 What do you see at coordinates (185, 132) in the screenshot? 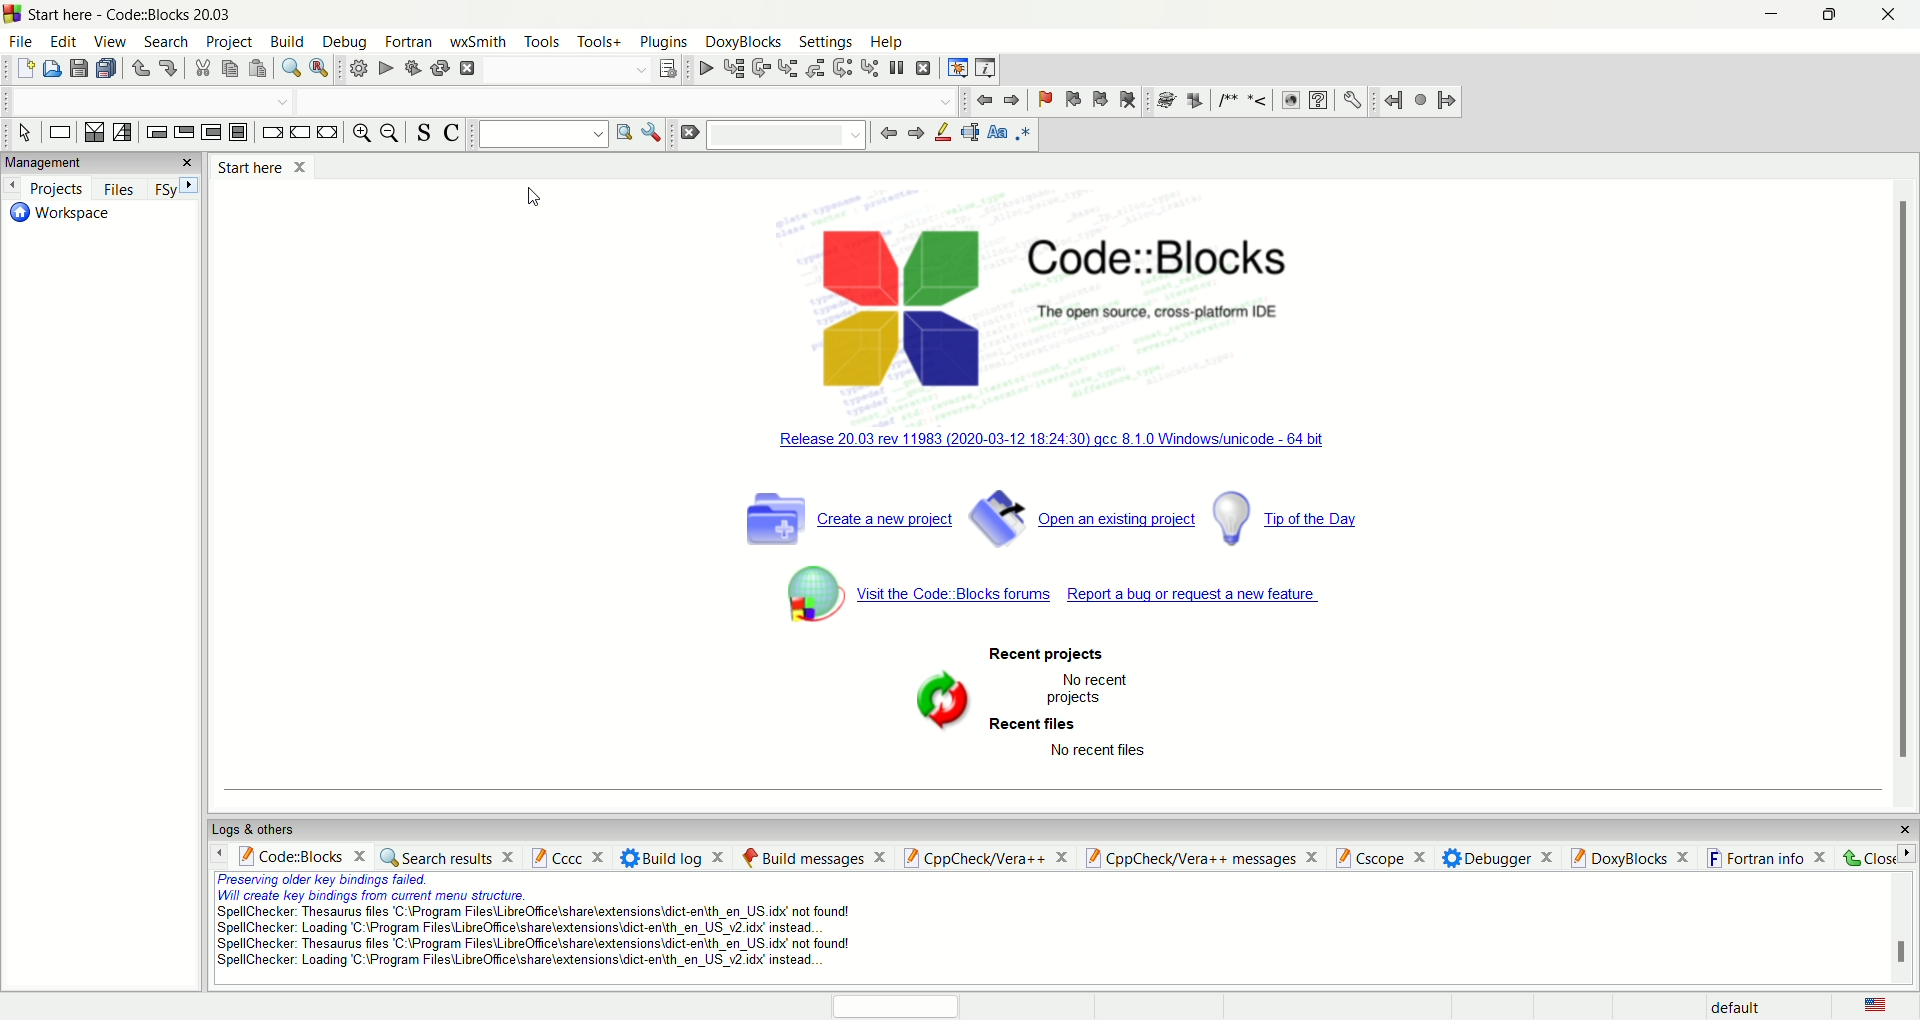
I see `exit condition loop` at bounding box center [185, 132].